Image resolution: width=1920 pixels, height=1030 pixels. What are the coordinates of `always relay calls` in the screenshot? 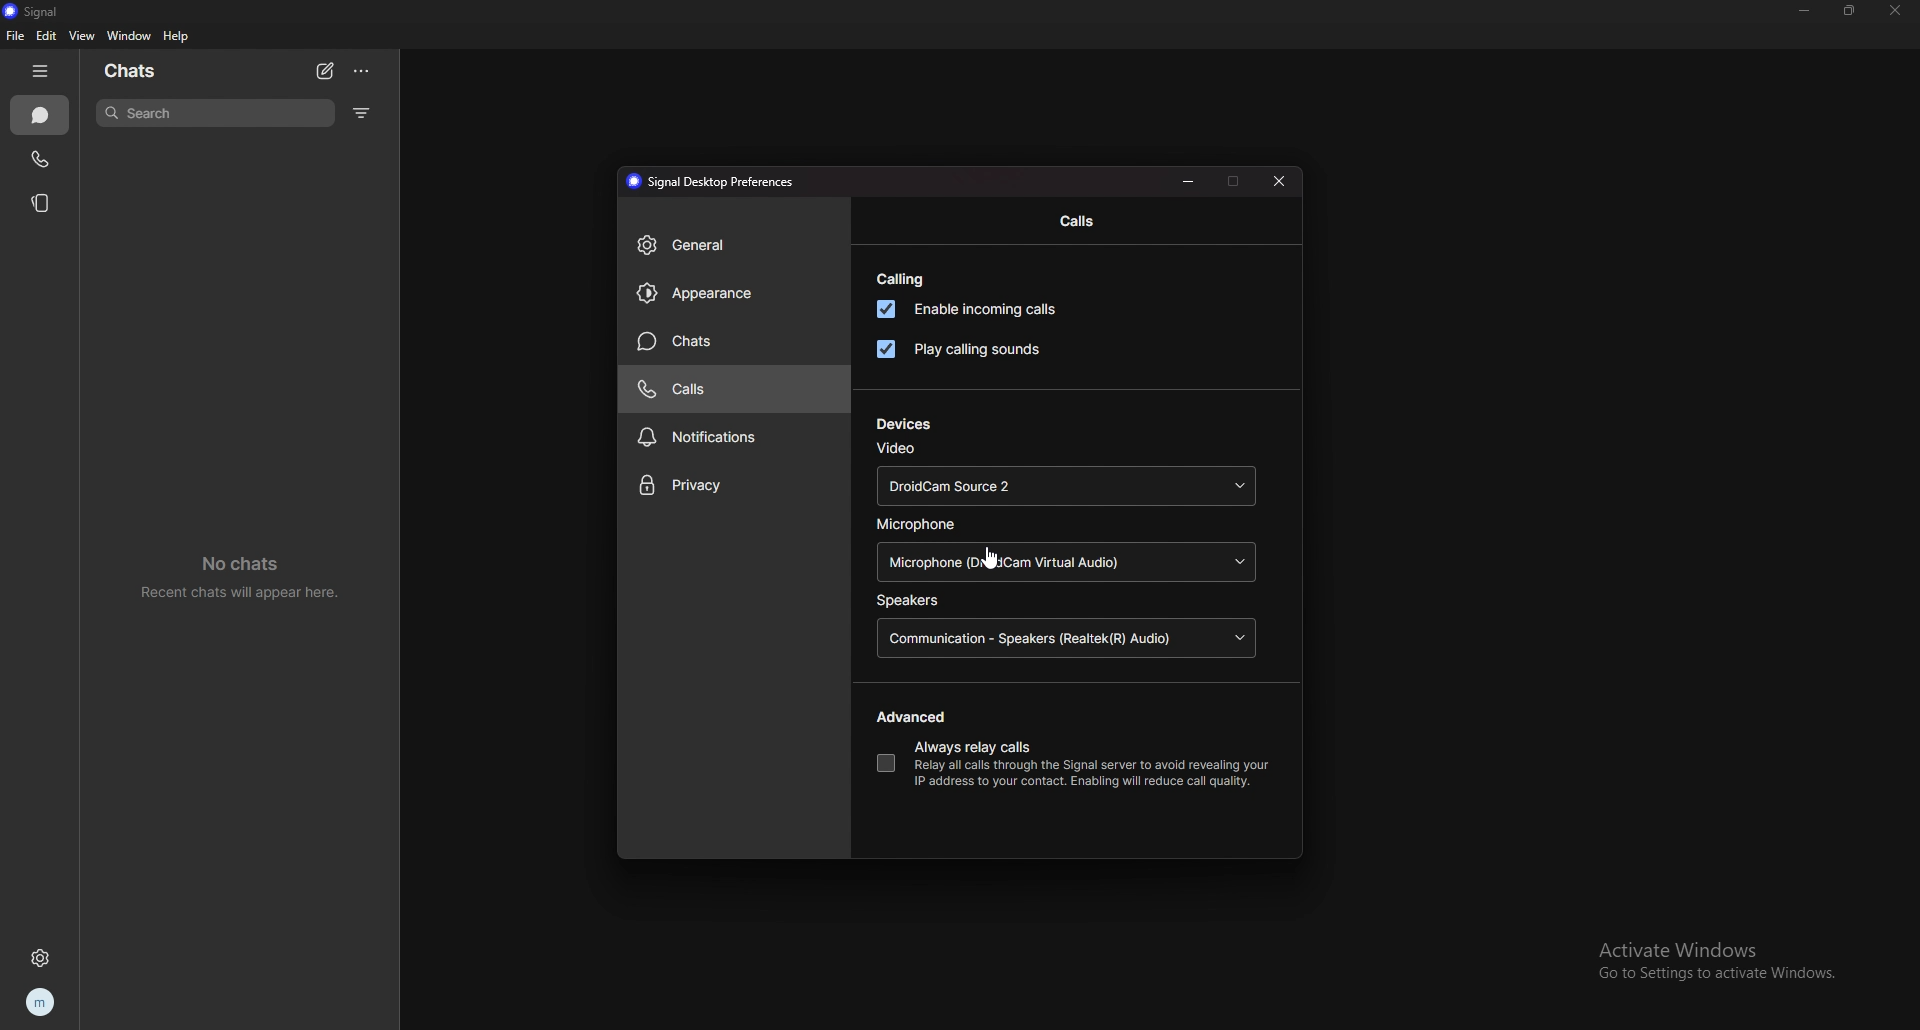 It's located at (975, 749).